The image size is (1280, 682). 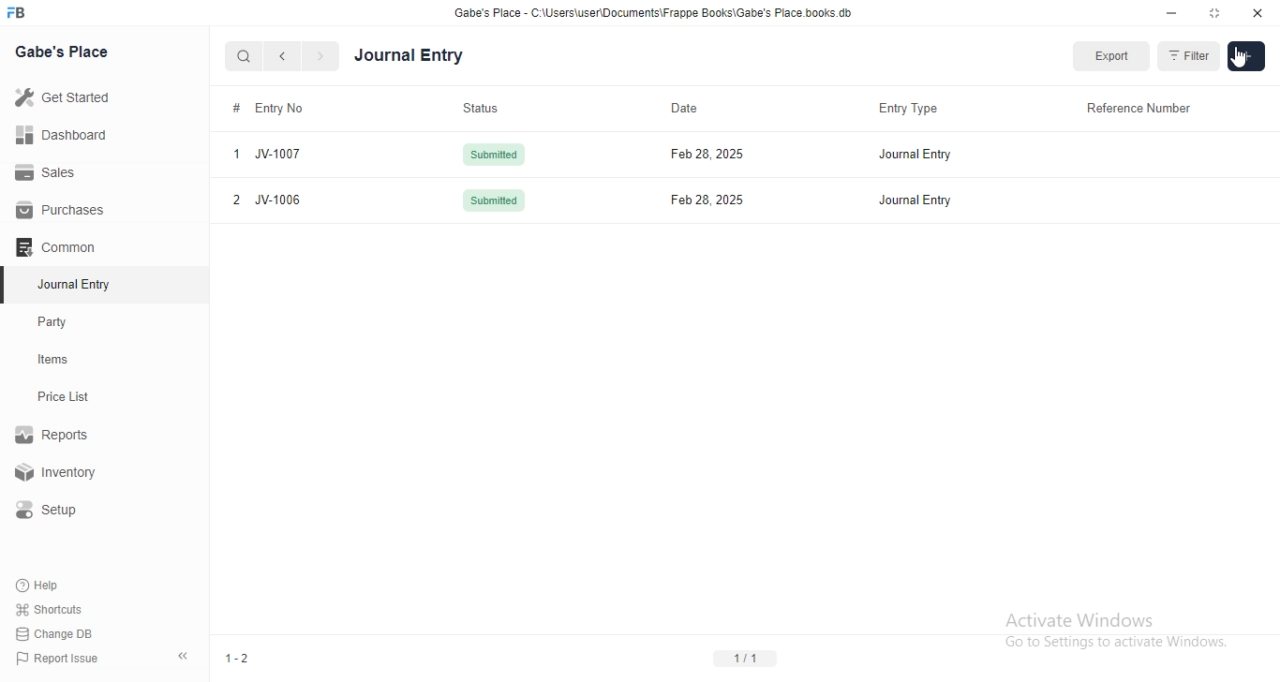 What do you see at coordinates (18, 13) in the screenshot?
I see `FB logo` at bounding box center [18, 13].